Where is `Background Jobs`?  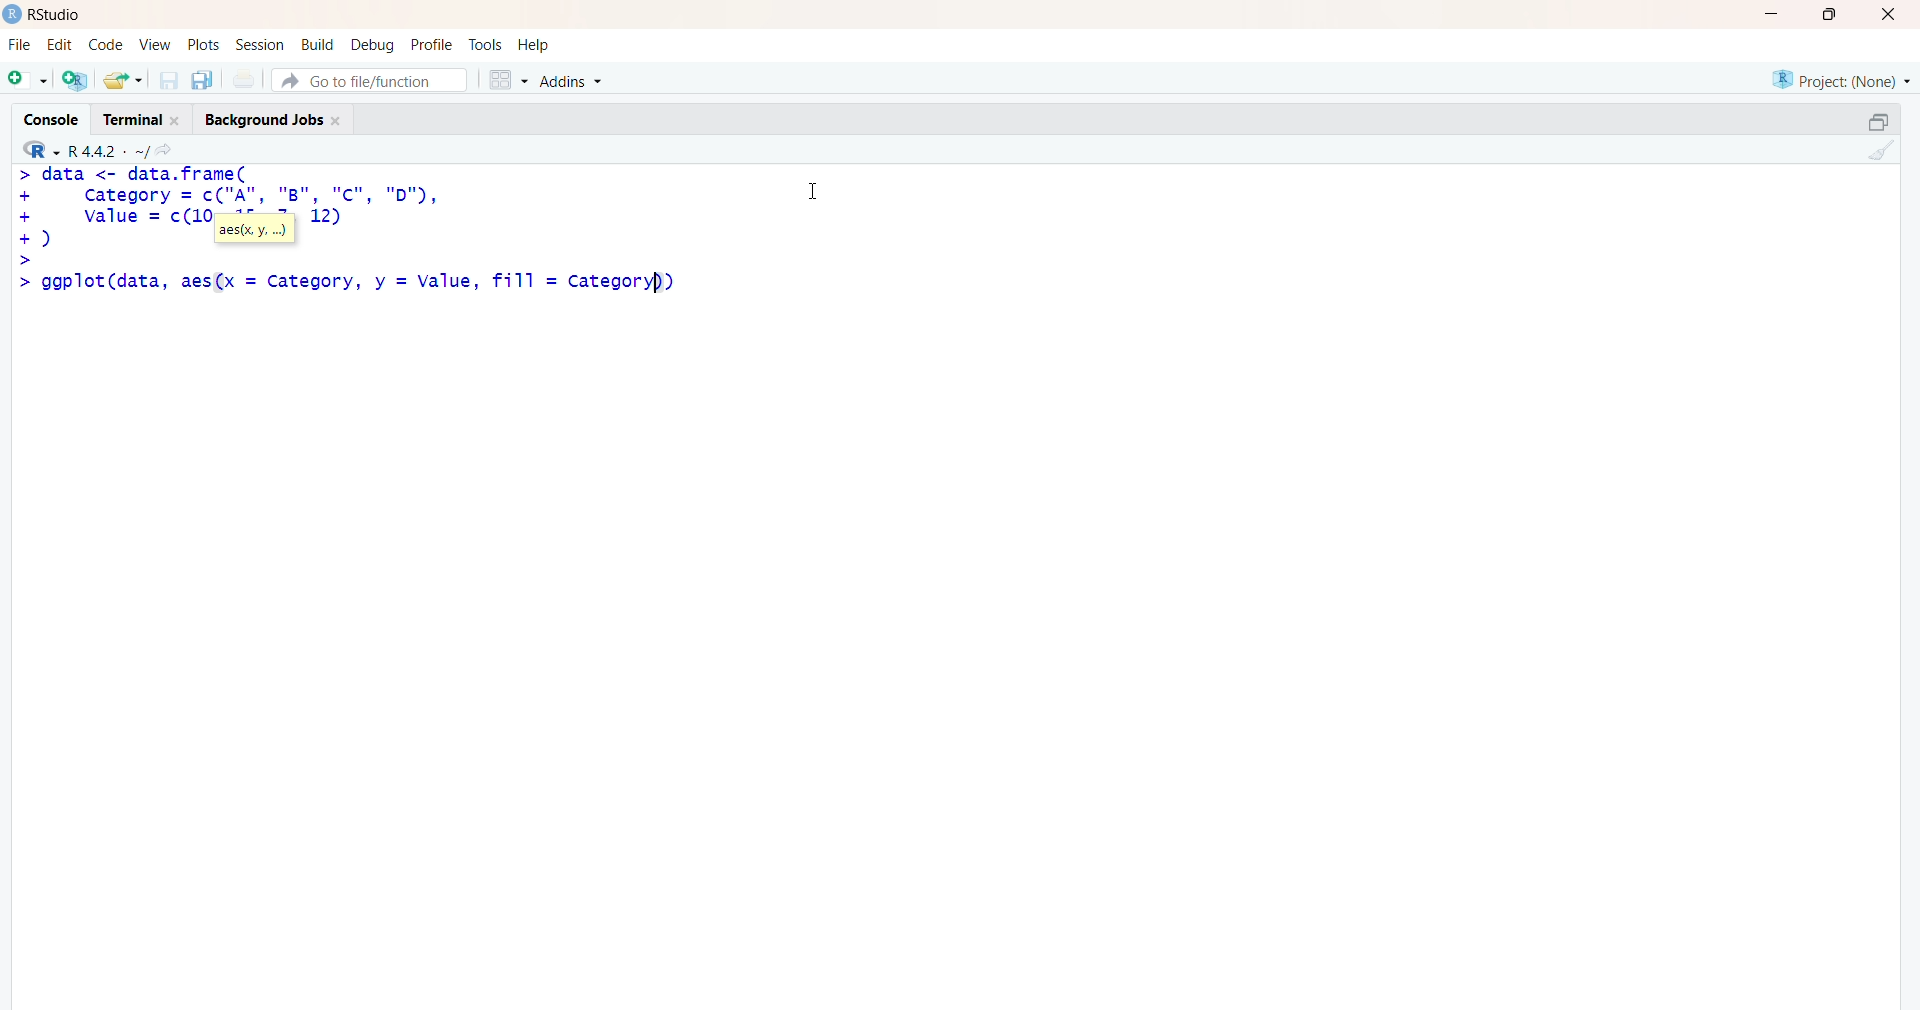
Background Jobs is located at coordinates (272, 116).